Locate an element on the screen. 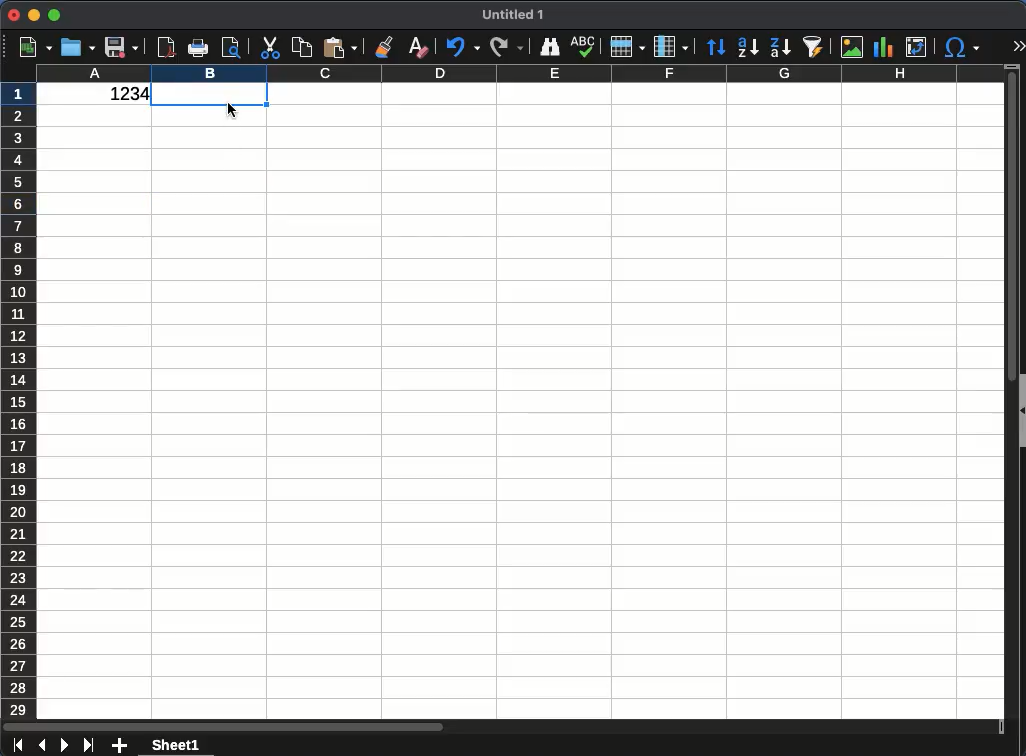 The height and width of the screenshot is (756, 1026). redo is located at coordinates (506, 45).